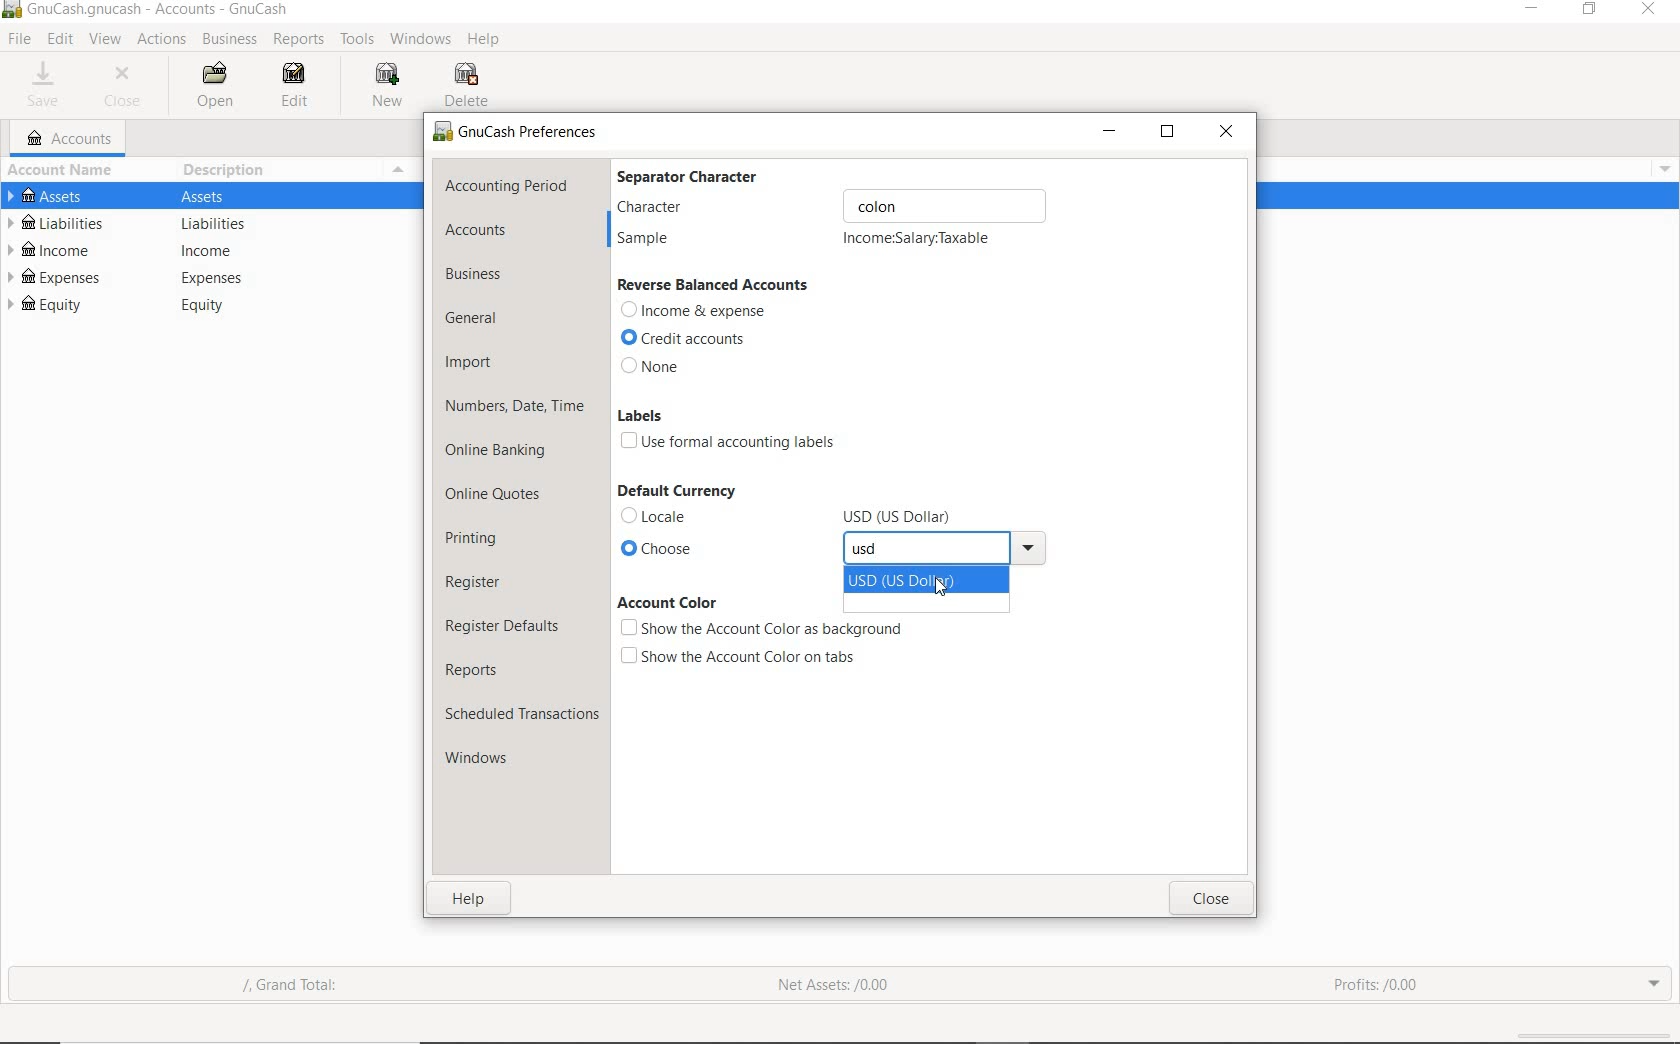 This screenshot has height=1044, width=1680. What do you see at coordinates (830, 984) in the screenshot?
I see `net assets` at bounding box center [830, 984].